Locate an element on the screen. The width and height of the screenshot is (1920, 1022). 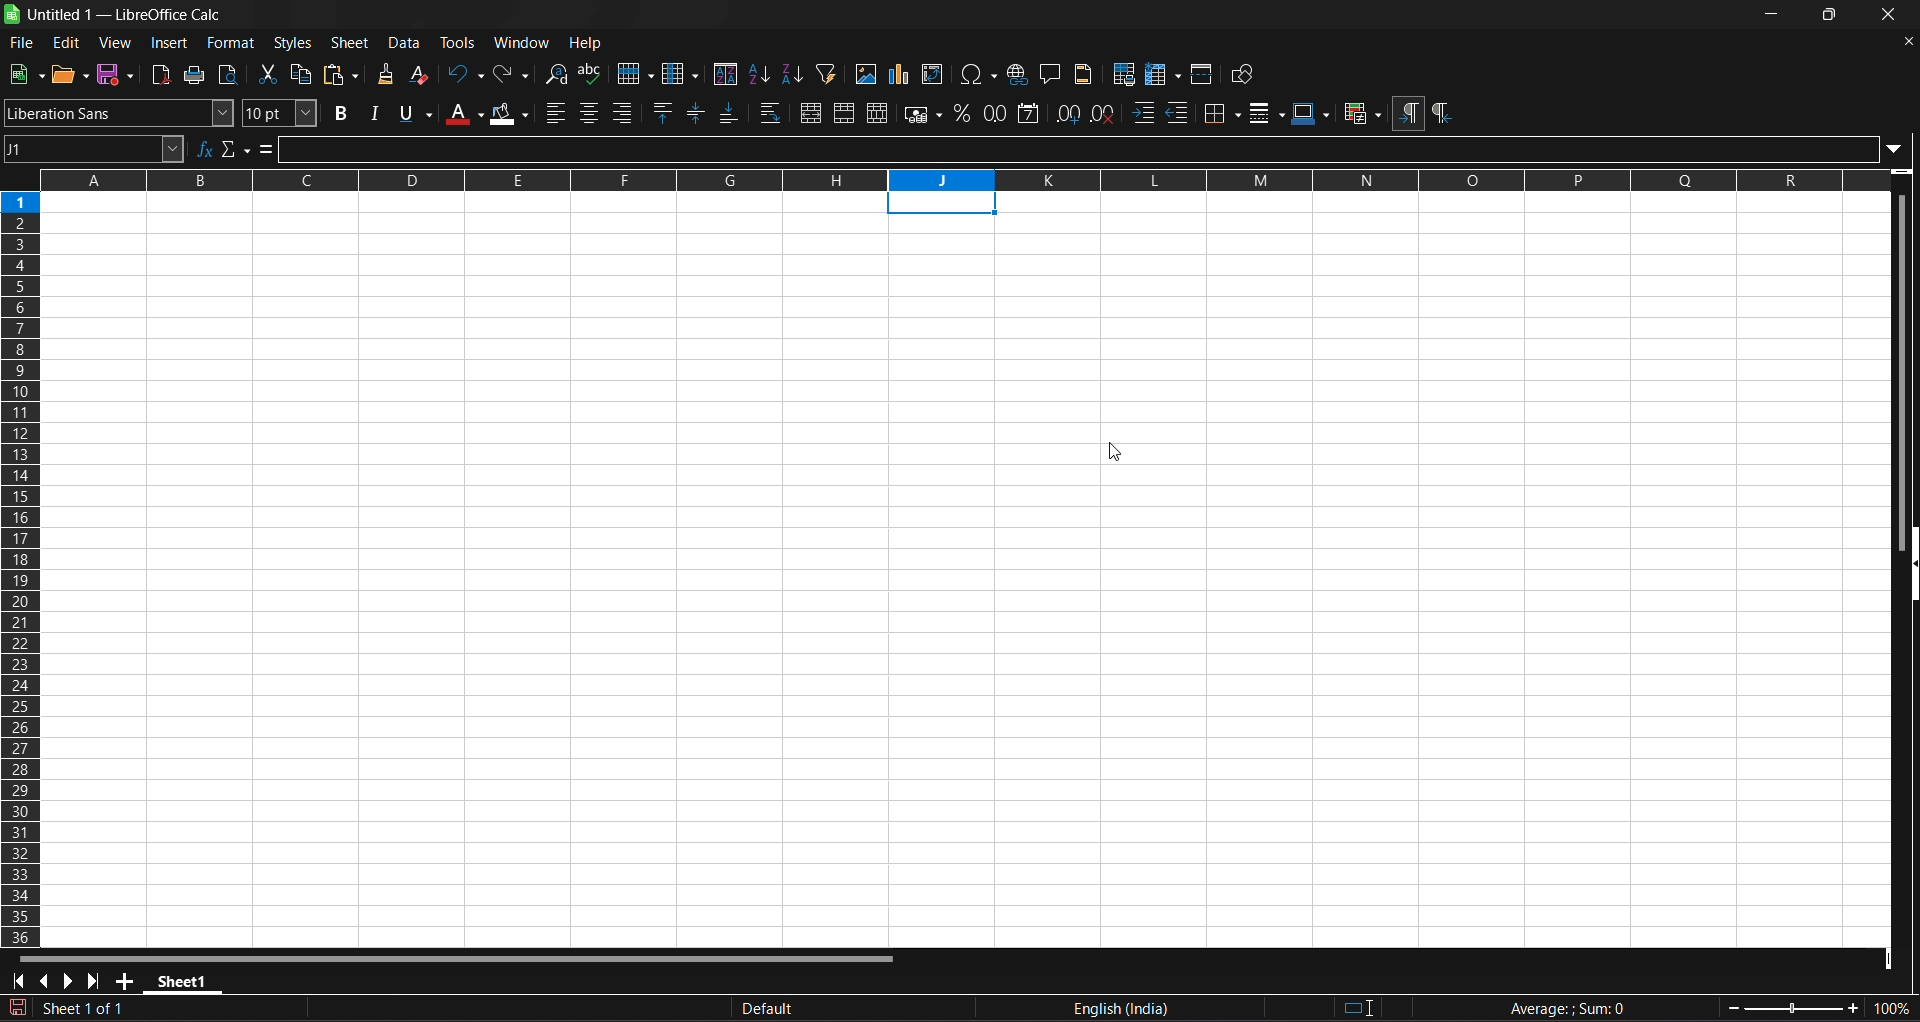
cursor is located at coordinates (1118, 450).